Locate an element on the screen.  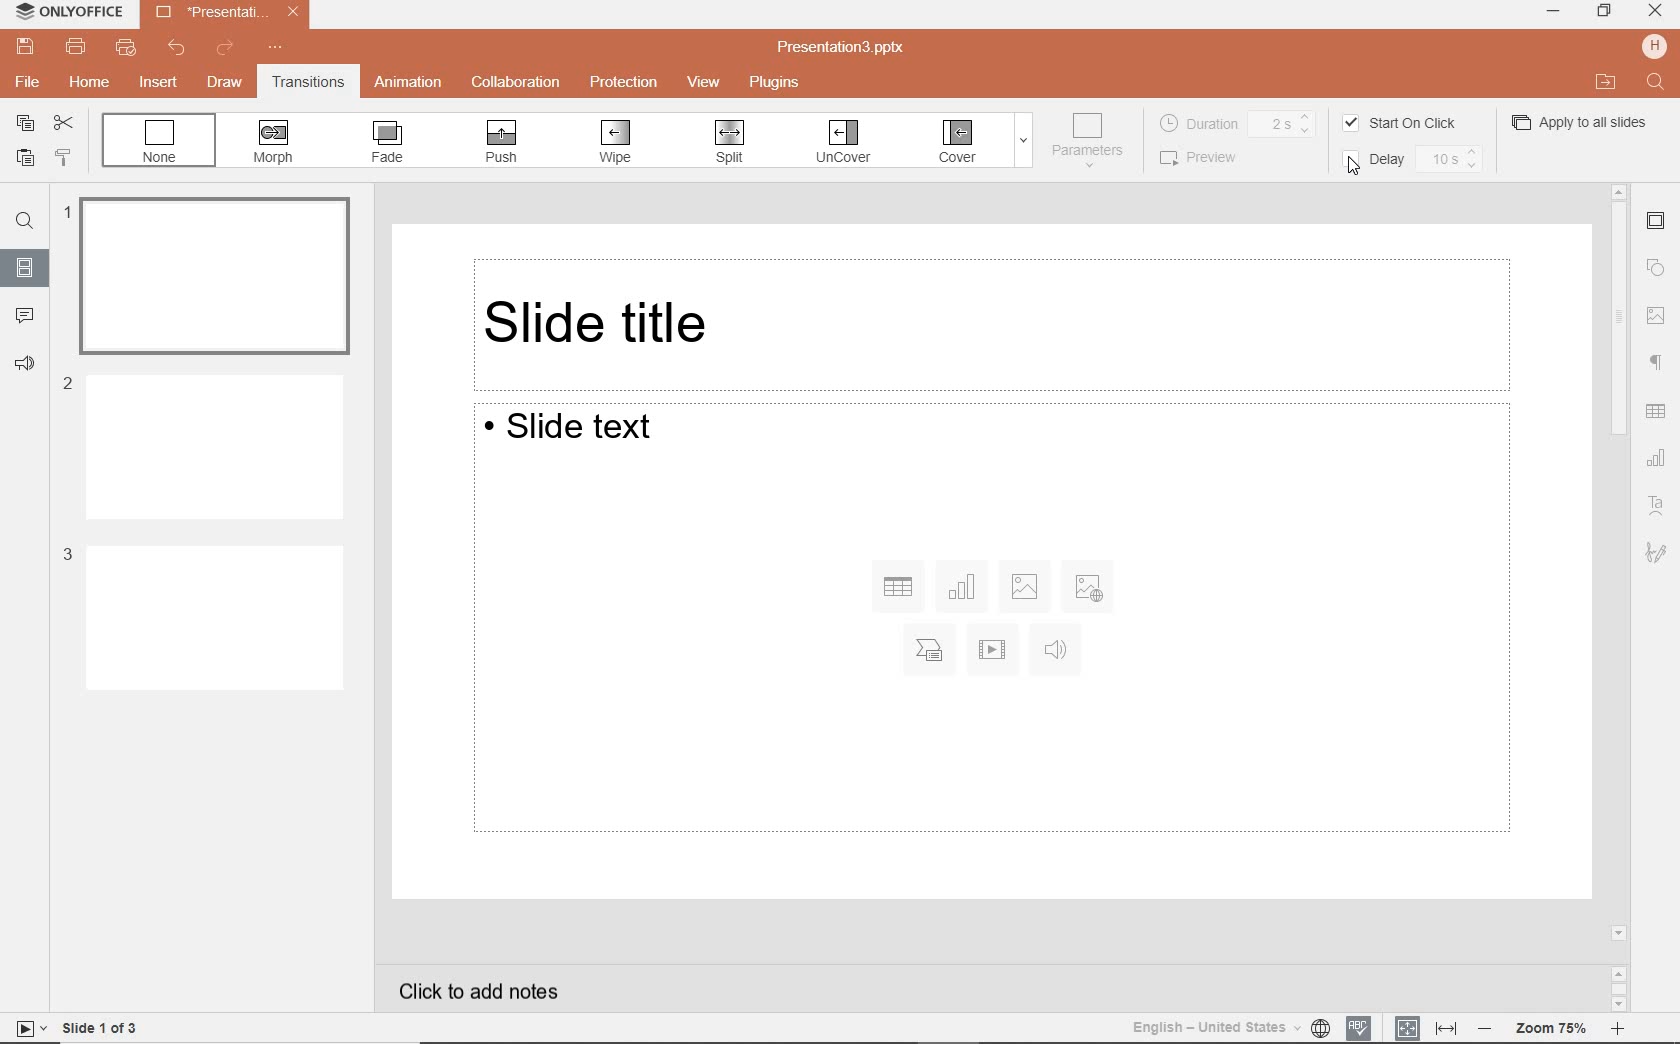
WIPE is located at coordinates (617, 142).